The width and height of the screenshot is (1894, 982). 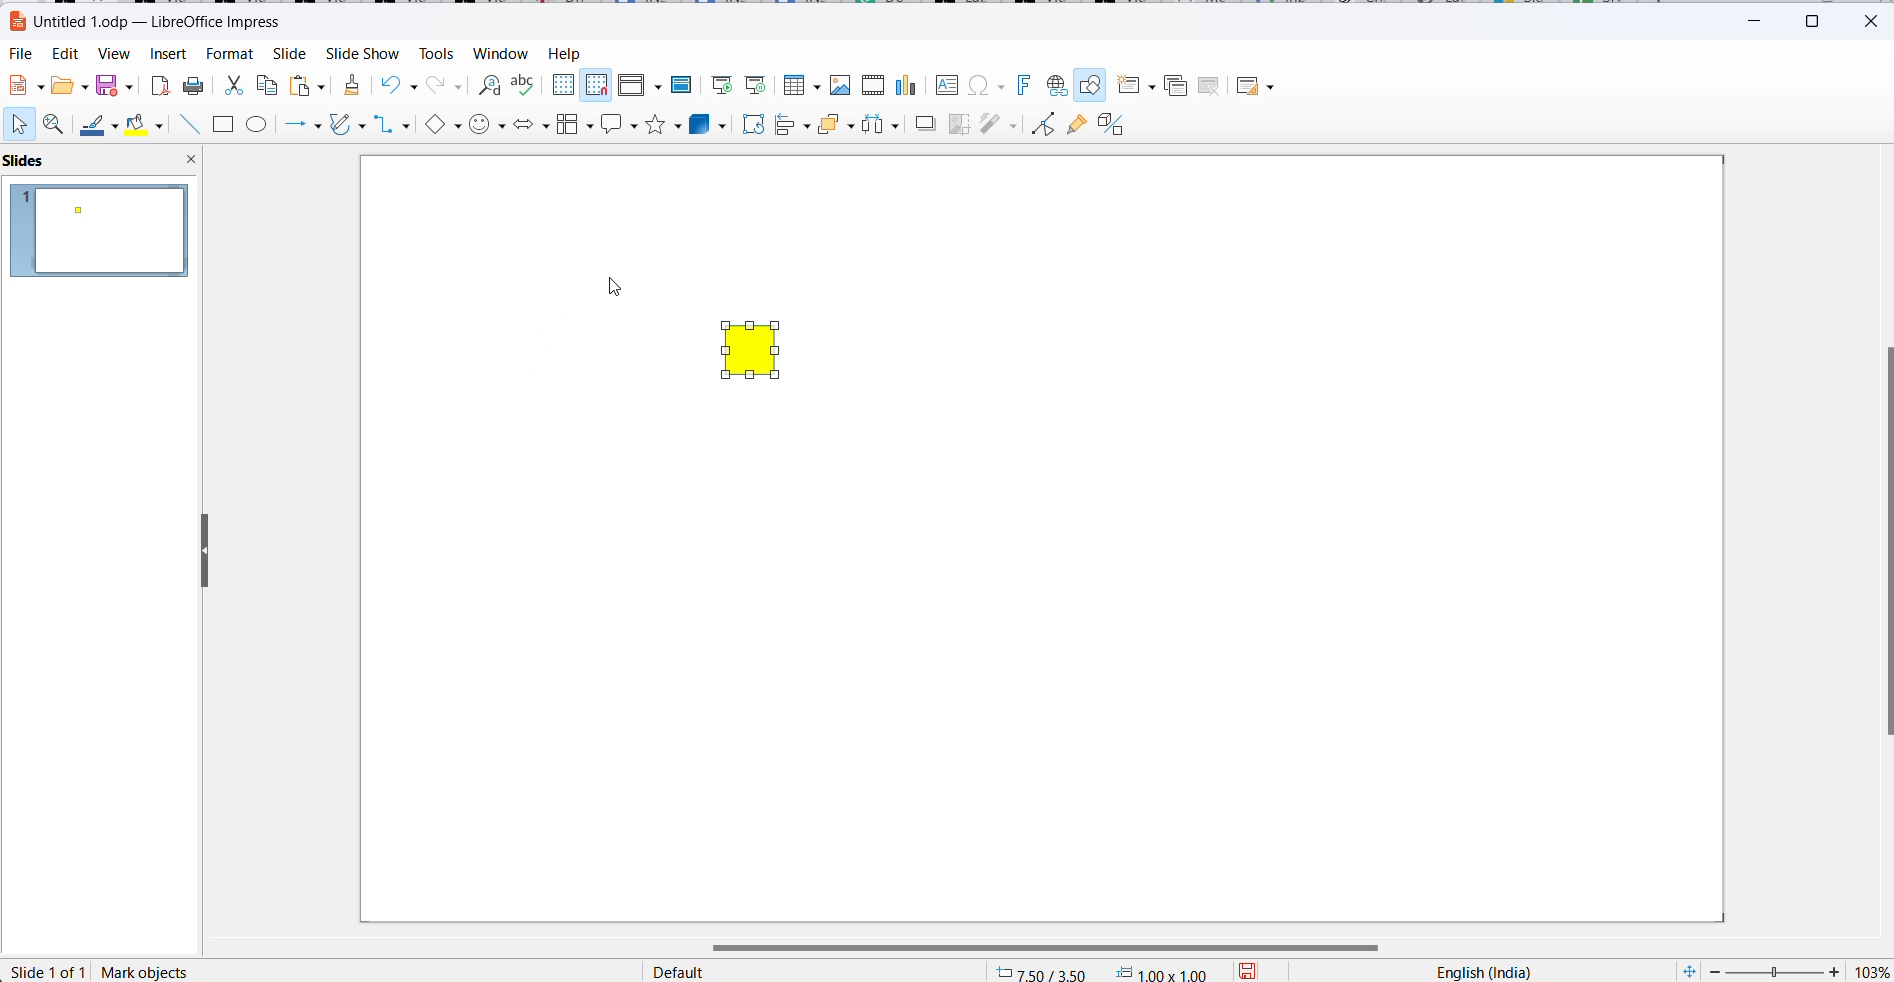 What do you see at coordinates (158, 86) in the screenshot?
I see `export as pdf` at bounding box center [158, 86].